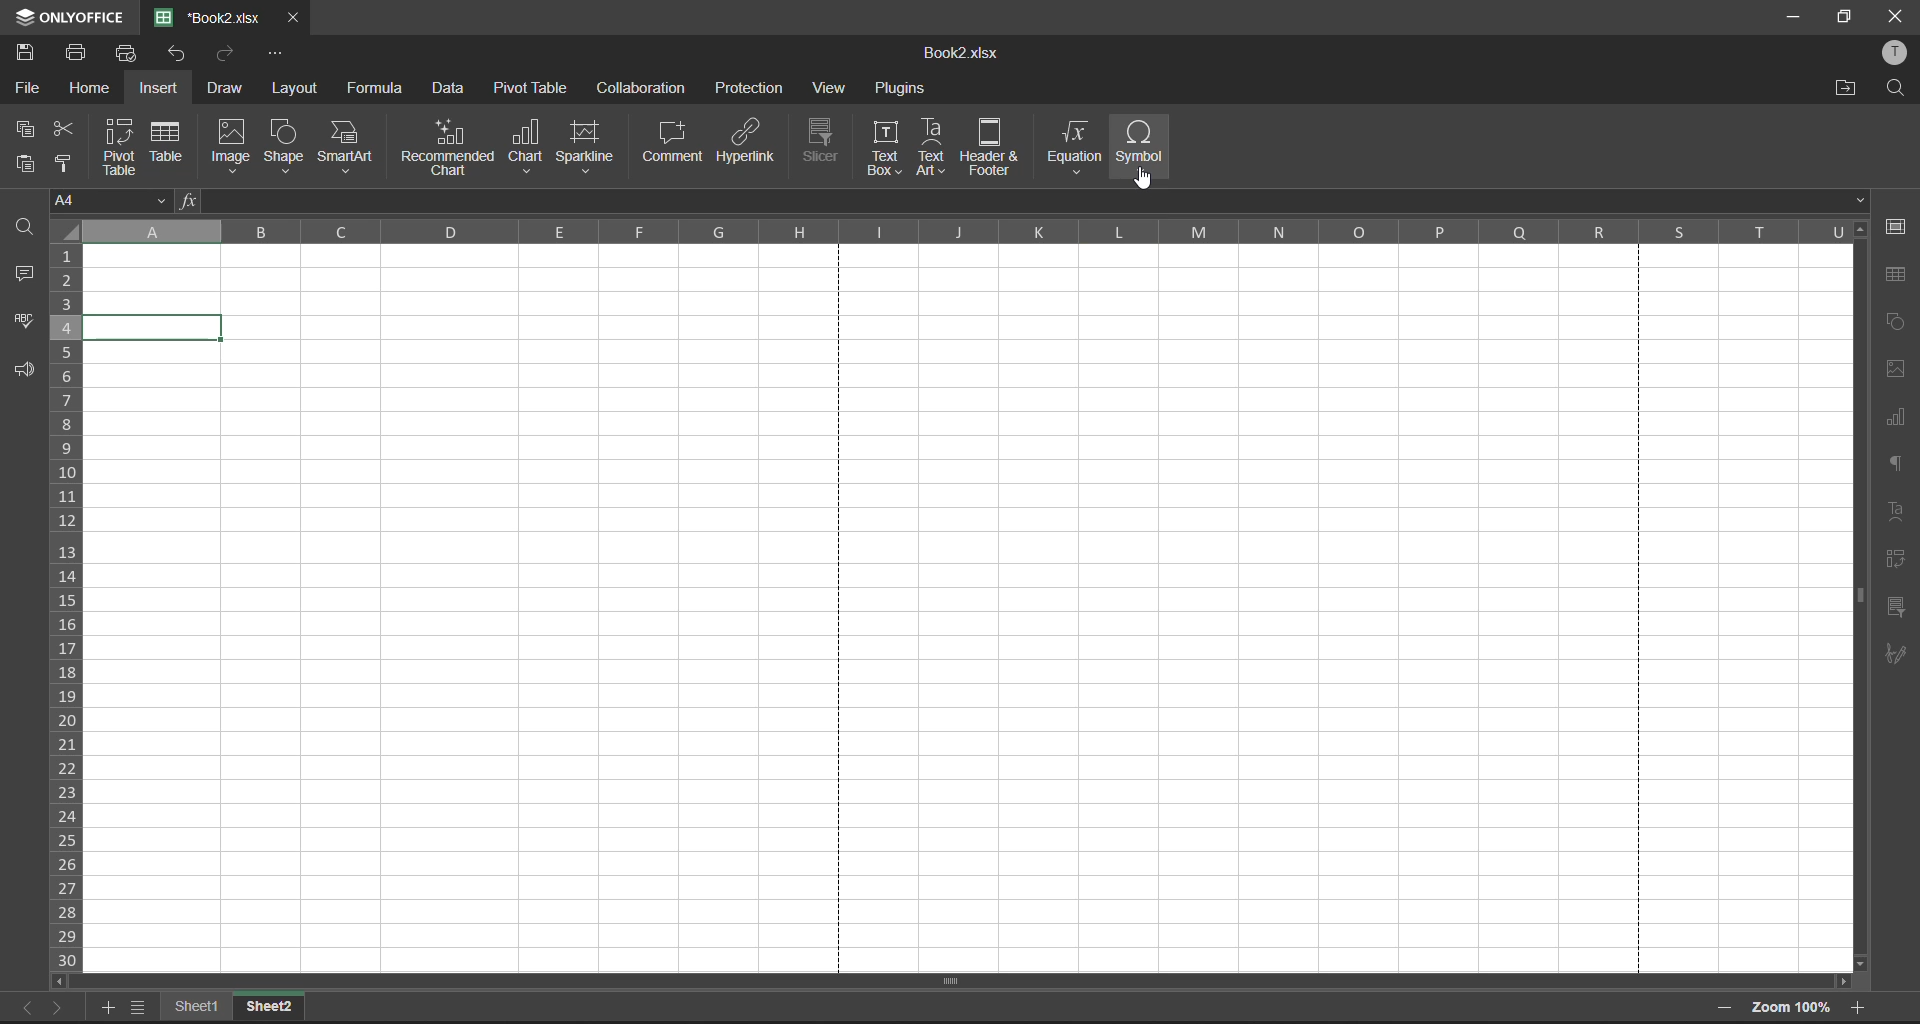  What do you see at coordinates (24, 165) in the screenshot?
I see `paste` at bounding box center [24, 165].